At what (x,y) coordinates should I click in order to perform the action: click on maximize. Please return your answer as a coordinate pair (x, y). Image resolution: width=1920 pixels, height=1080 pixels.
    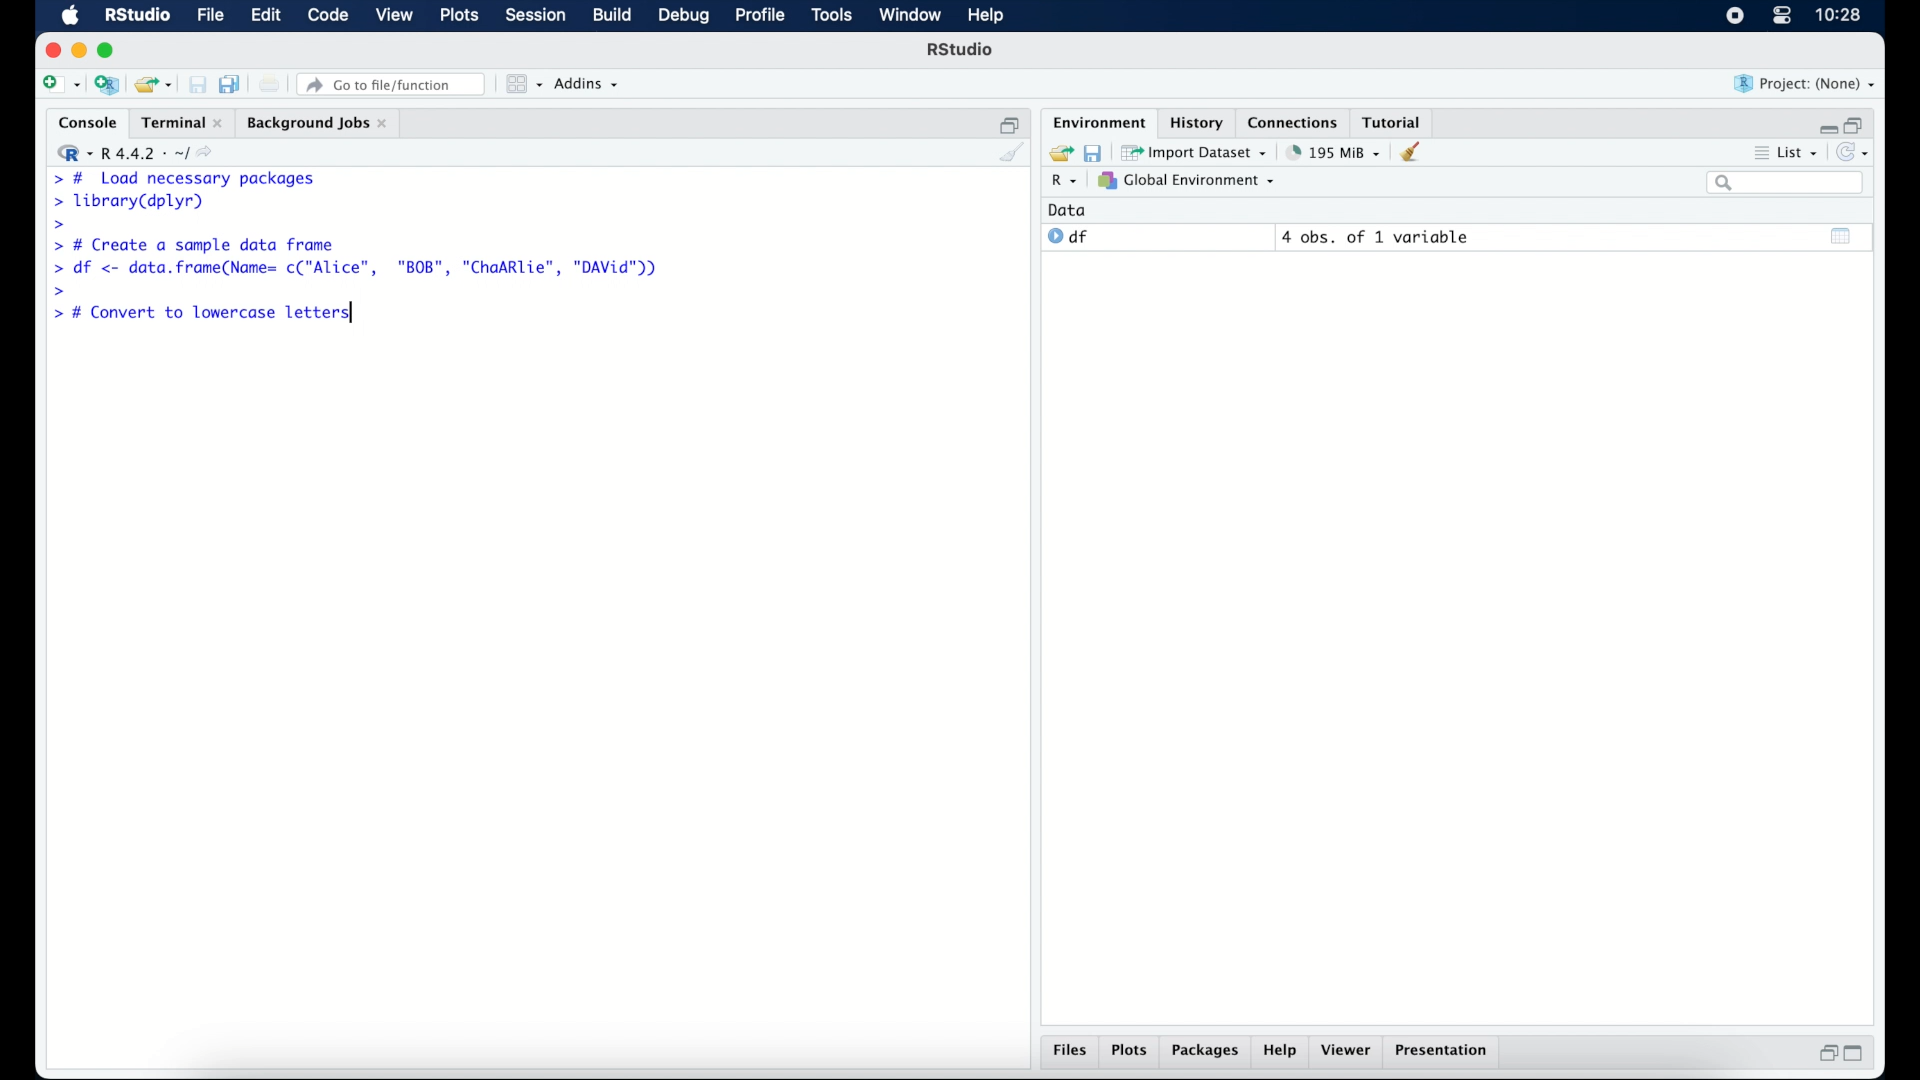
    Looking at the image, I should click on (1860, 1054).